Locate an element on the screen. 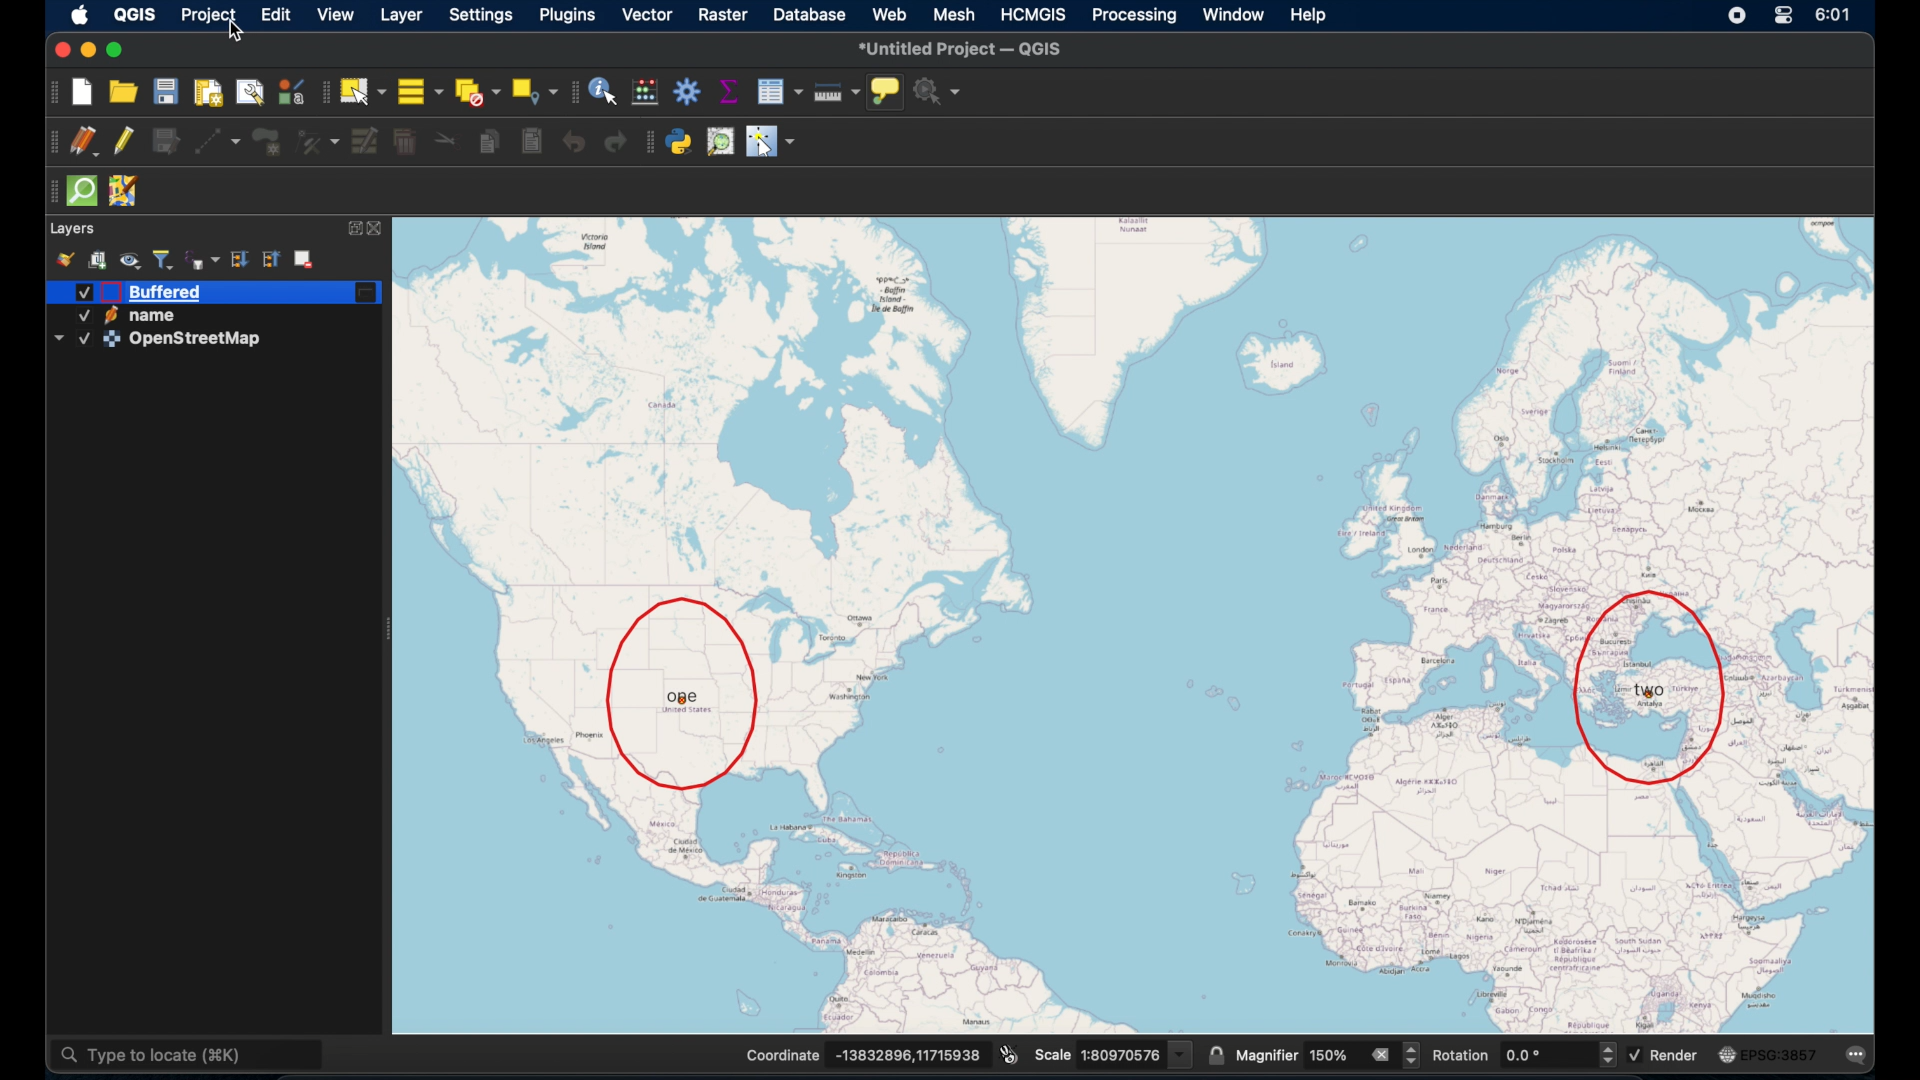 Image resolution: width=1920 pixels, height=1080 pixels. save project is located at coordinates (165, 92).